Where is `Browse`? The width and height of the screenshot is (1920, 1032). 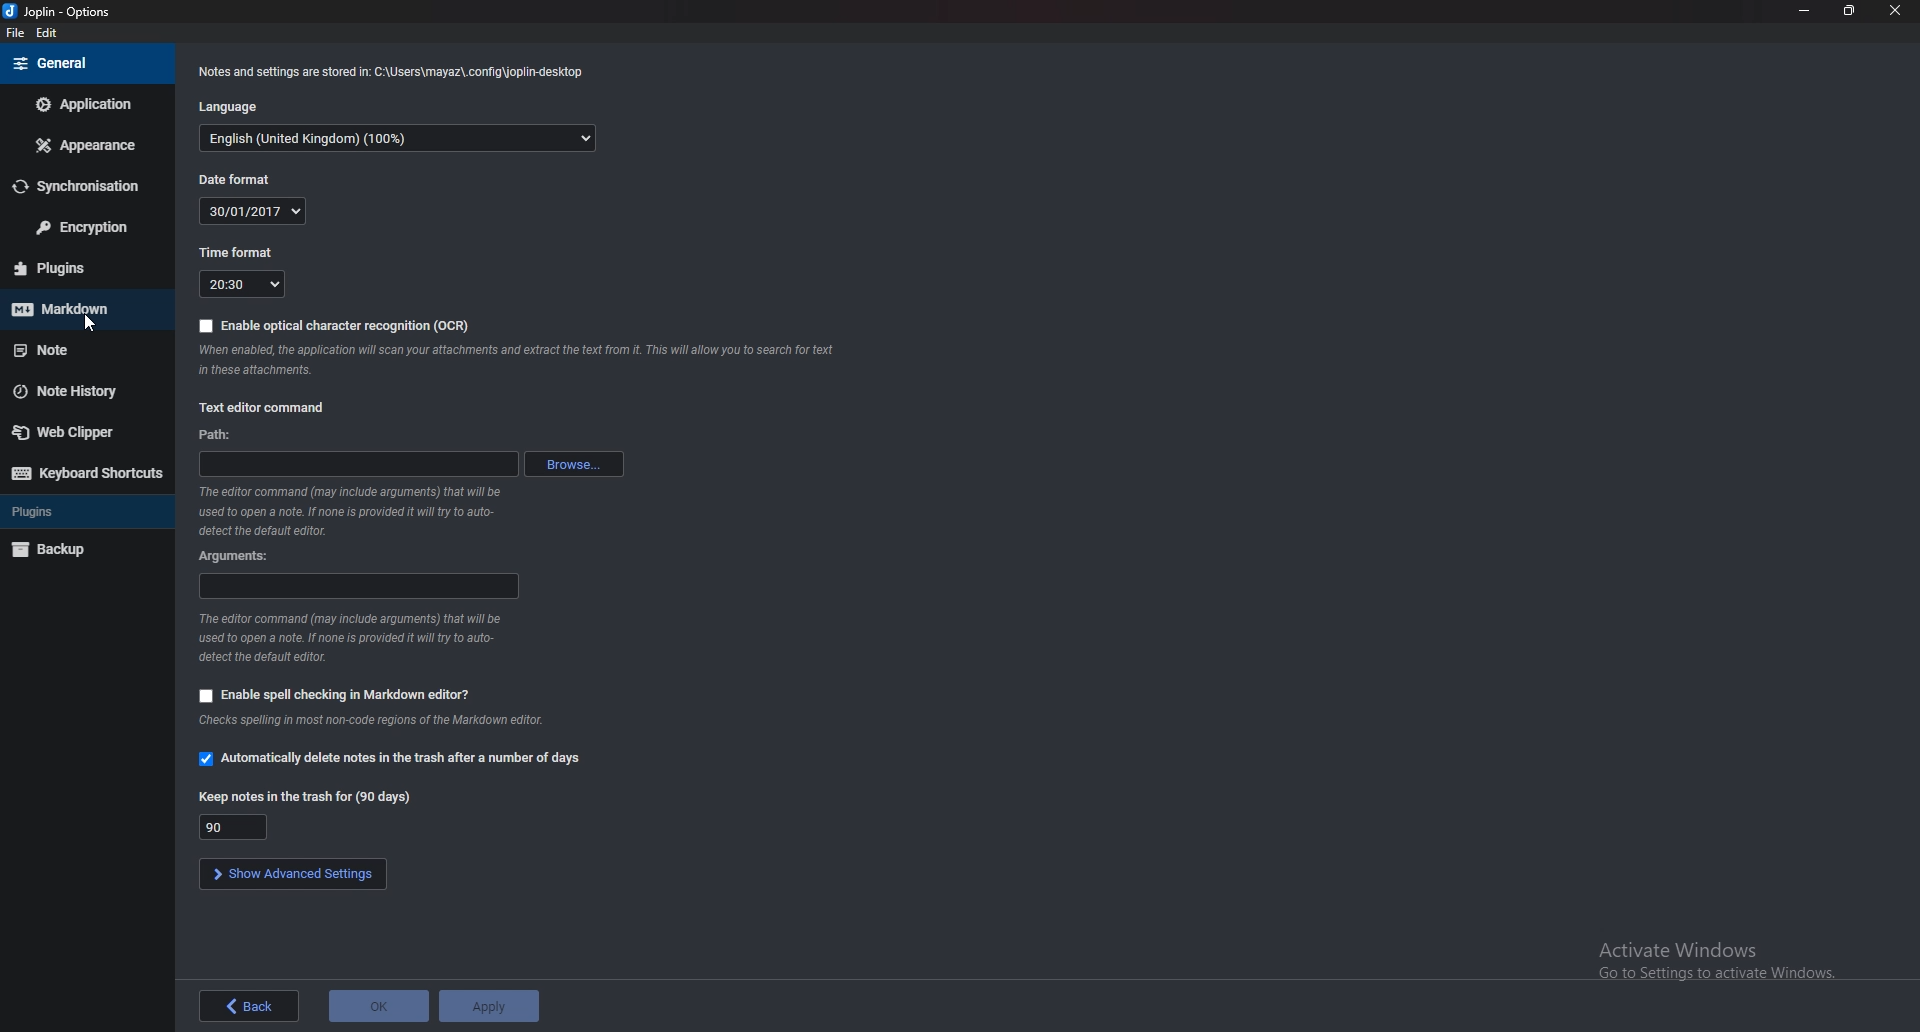
Browse is located at coordinates (577, 464).